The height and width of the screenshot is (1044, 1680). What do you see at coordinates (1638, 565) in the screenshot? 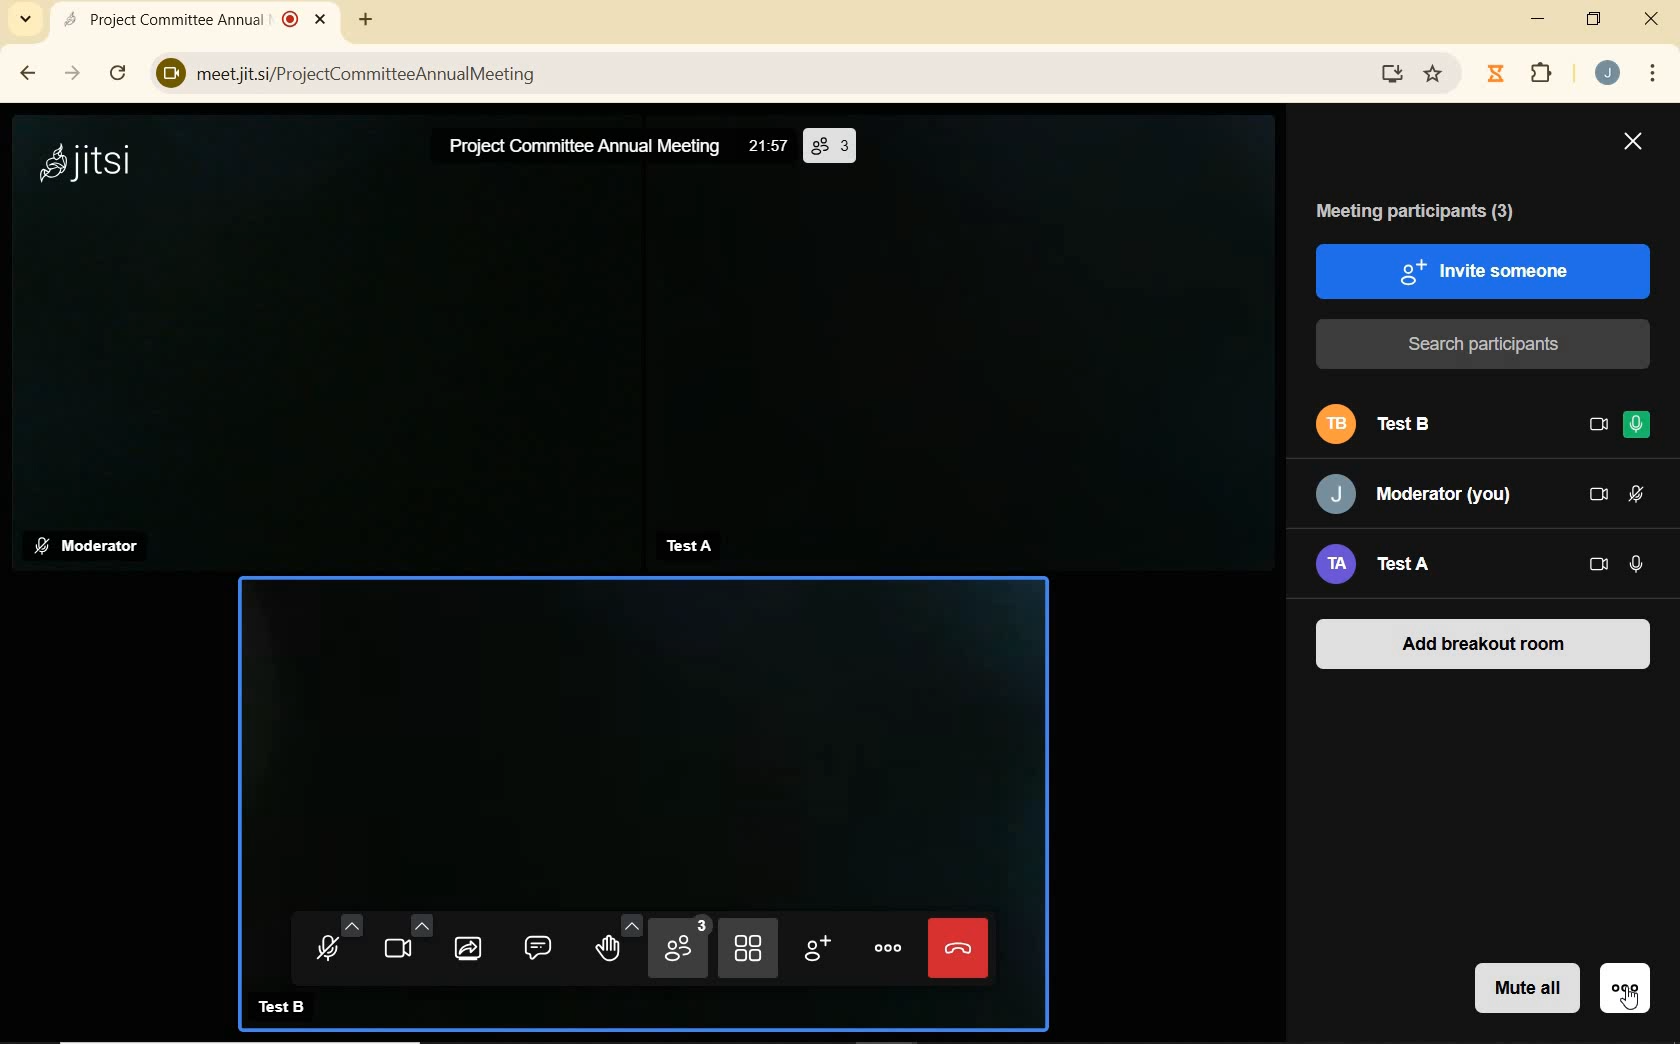
I see `MICROPHONE` at bounding box center [1638, 565].